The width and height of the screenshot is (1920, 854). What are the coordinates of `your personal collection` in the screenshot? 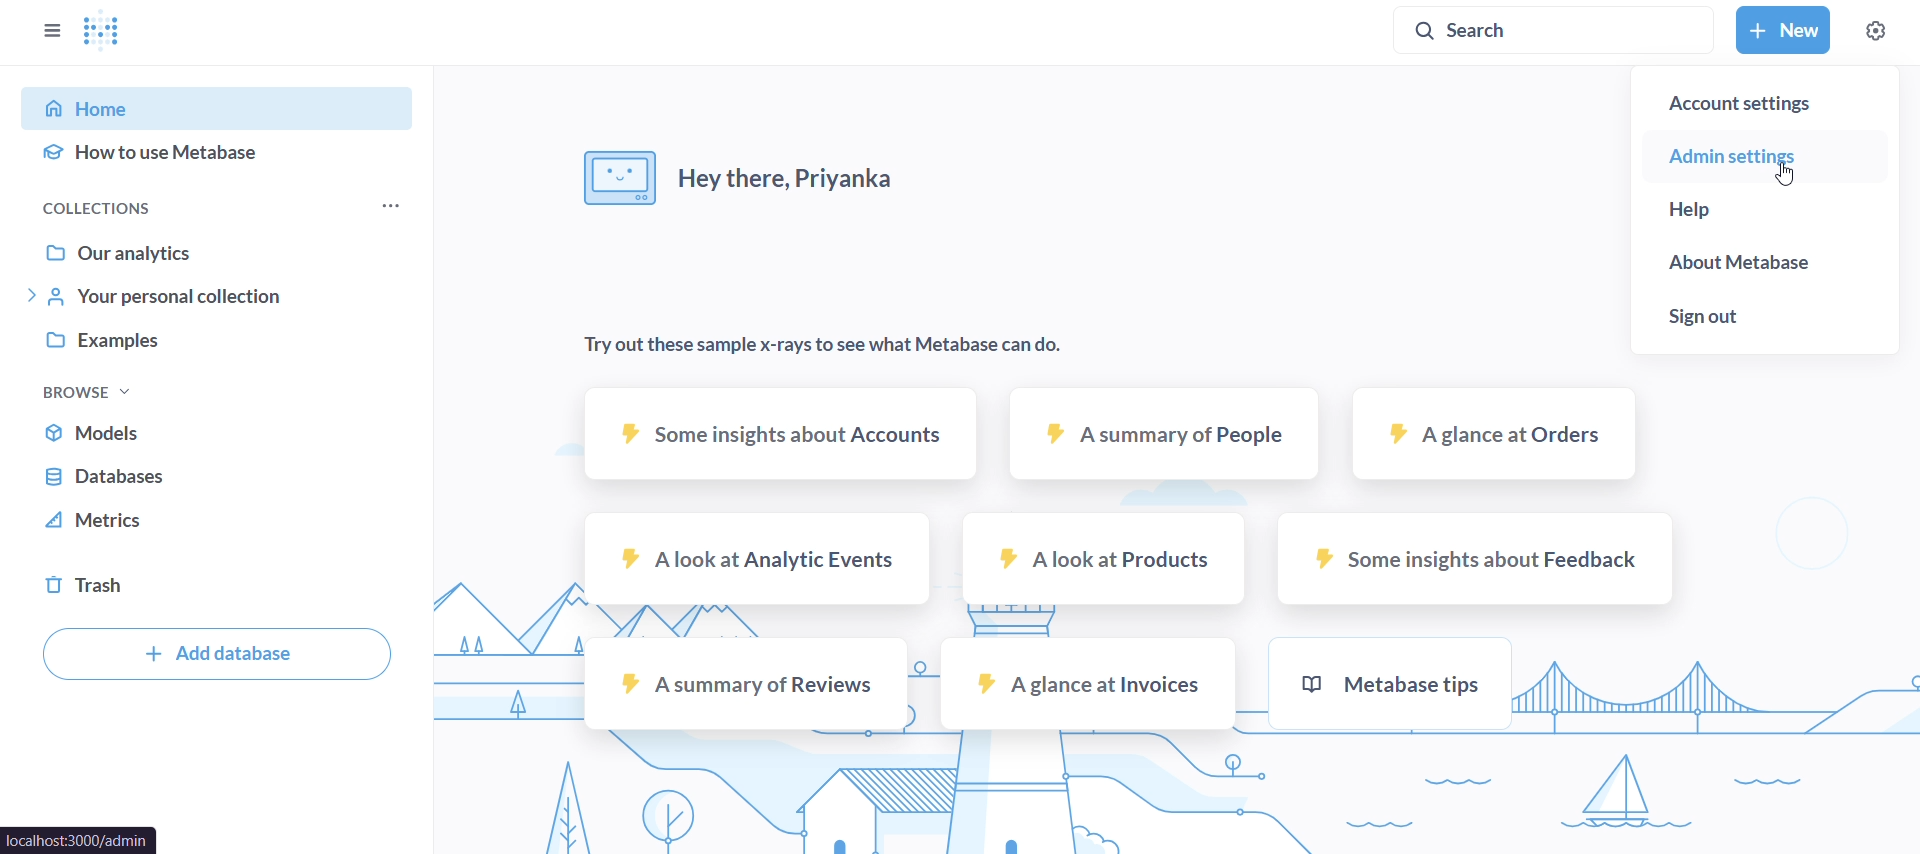 It's located at (216, 298).